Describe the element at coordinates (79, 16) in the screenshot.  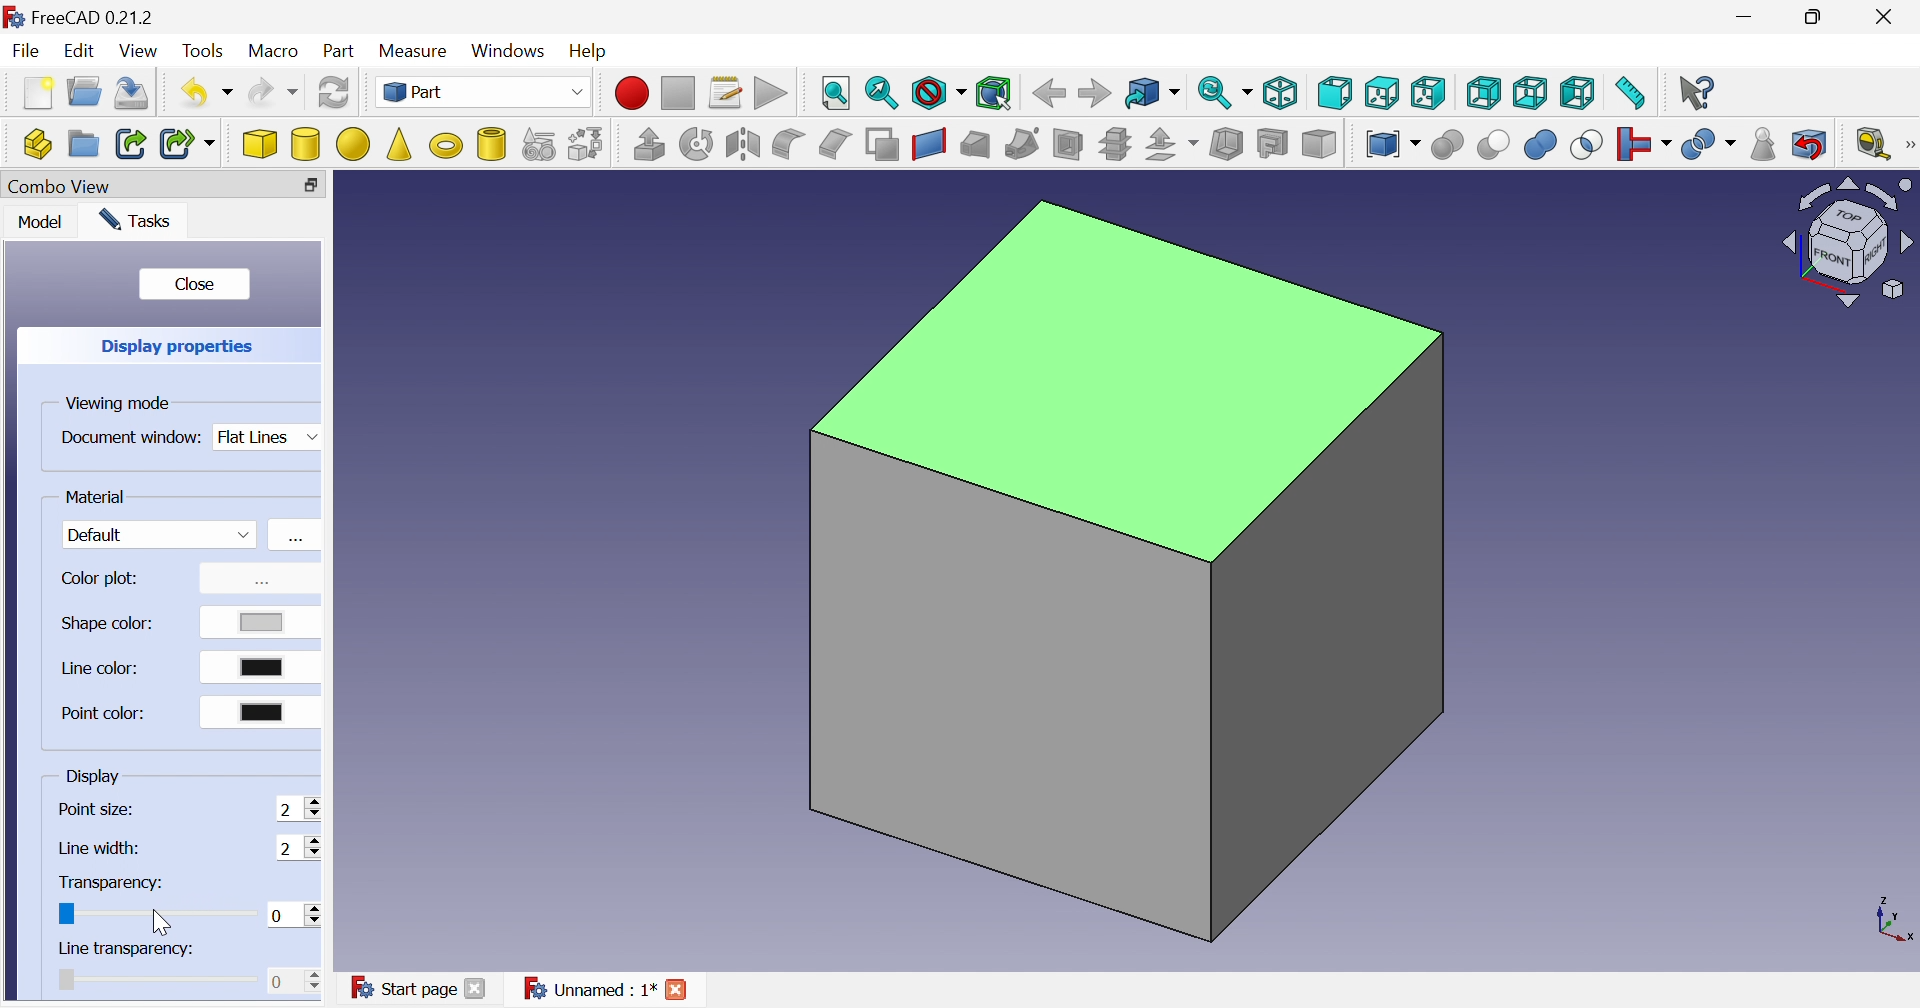
I see `FreeCAD 0.21.2` at that location.